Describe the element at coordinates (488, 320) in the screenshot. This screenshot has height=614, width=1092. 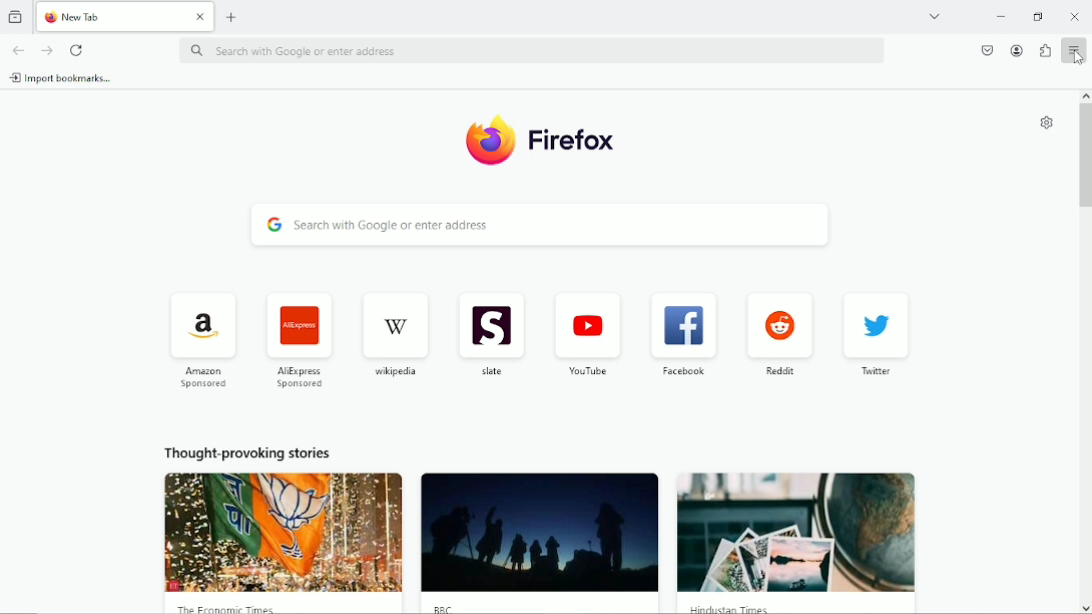
I see `slate` at that location.